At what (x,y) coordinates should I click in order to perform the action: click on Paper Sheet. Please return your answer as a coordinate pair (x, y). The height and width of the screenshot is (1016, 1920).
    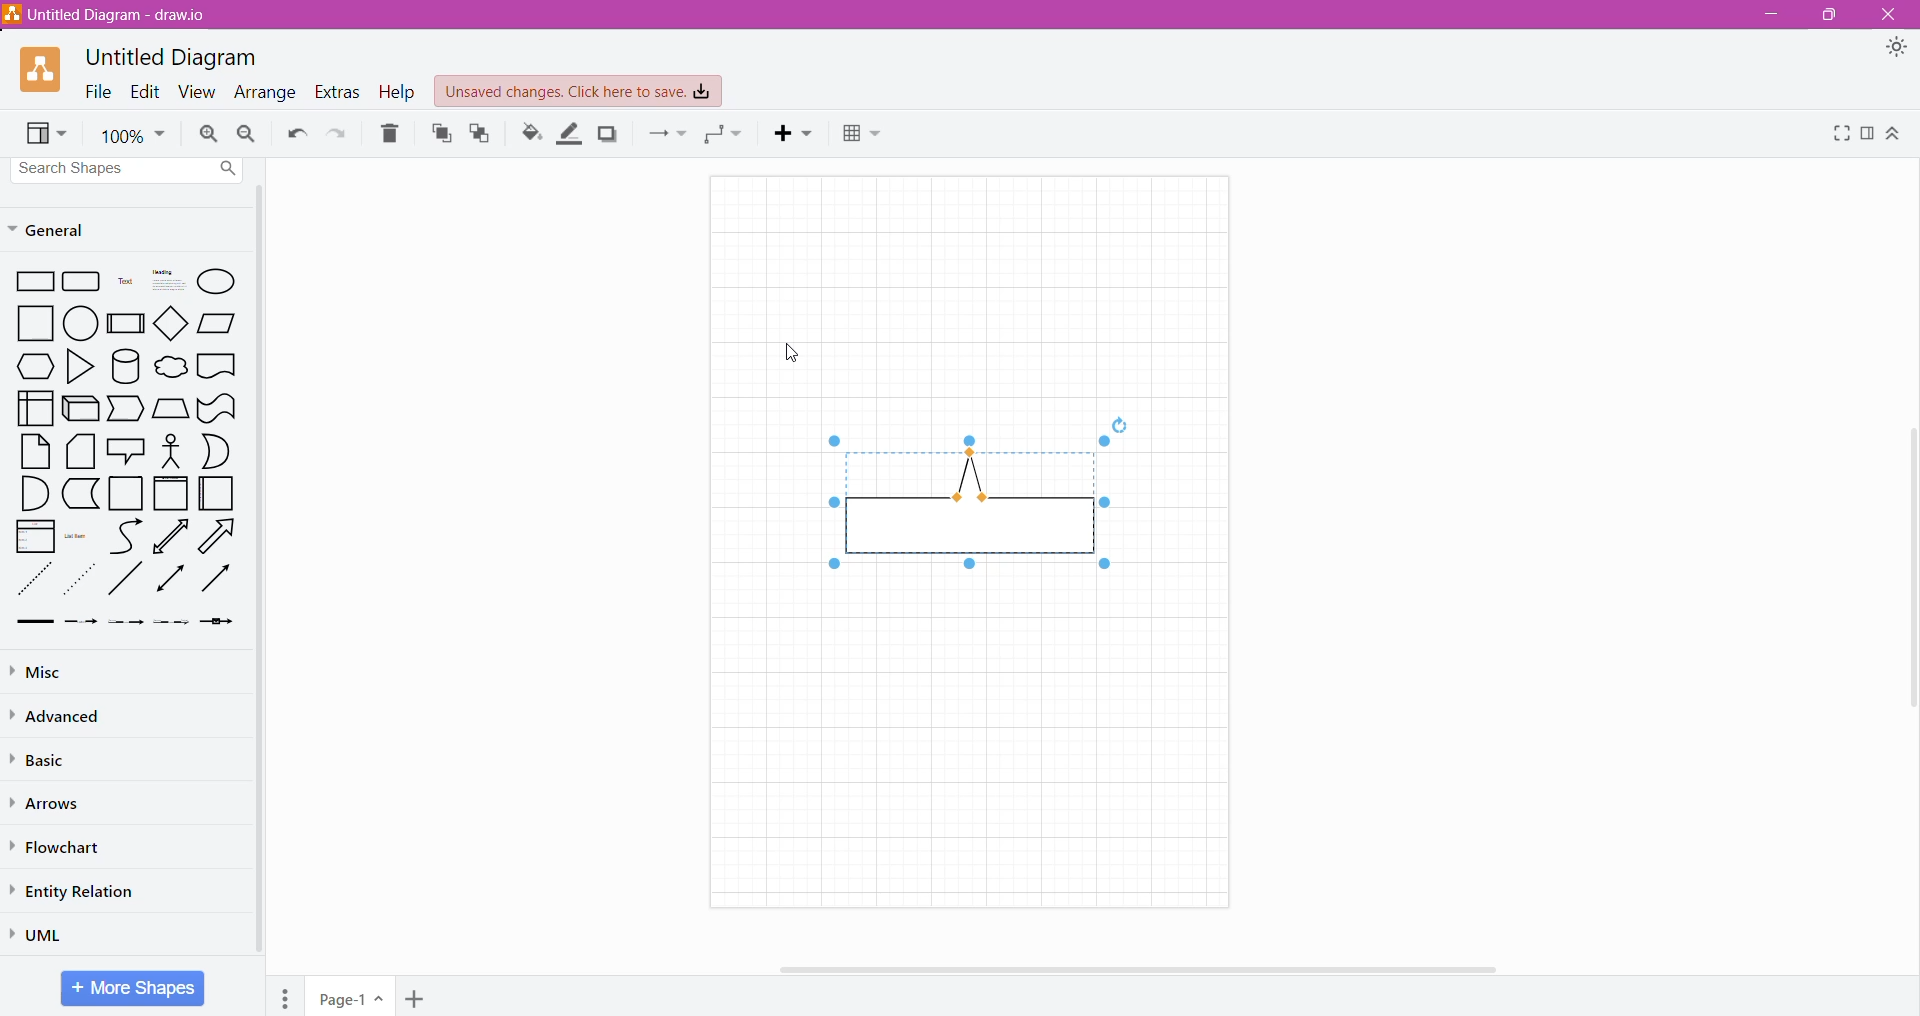
    Looking at the image, I should click on (36, 451).